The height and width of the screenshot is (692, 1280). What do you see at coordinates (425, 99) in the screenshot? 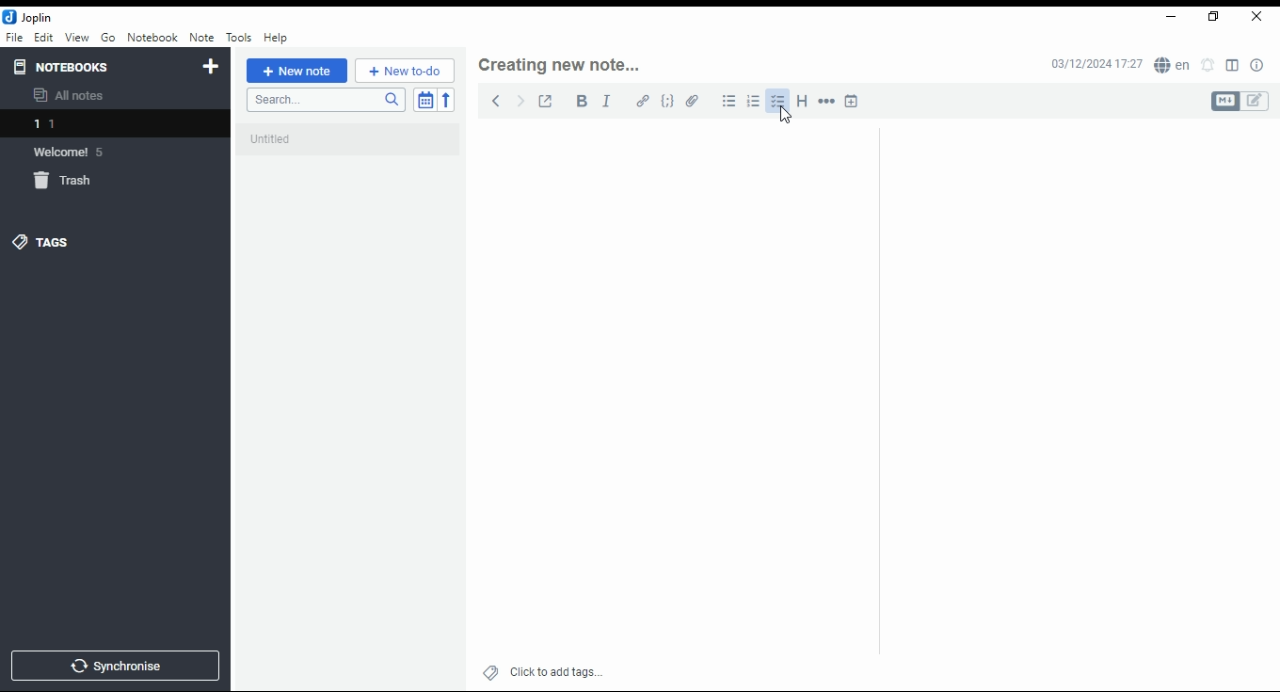
I see `toggle sort order field` at bounding box center [425, 99].